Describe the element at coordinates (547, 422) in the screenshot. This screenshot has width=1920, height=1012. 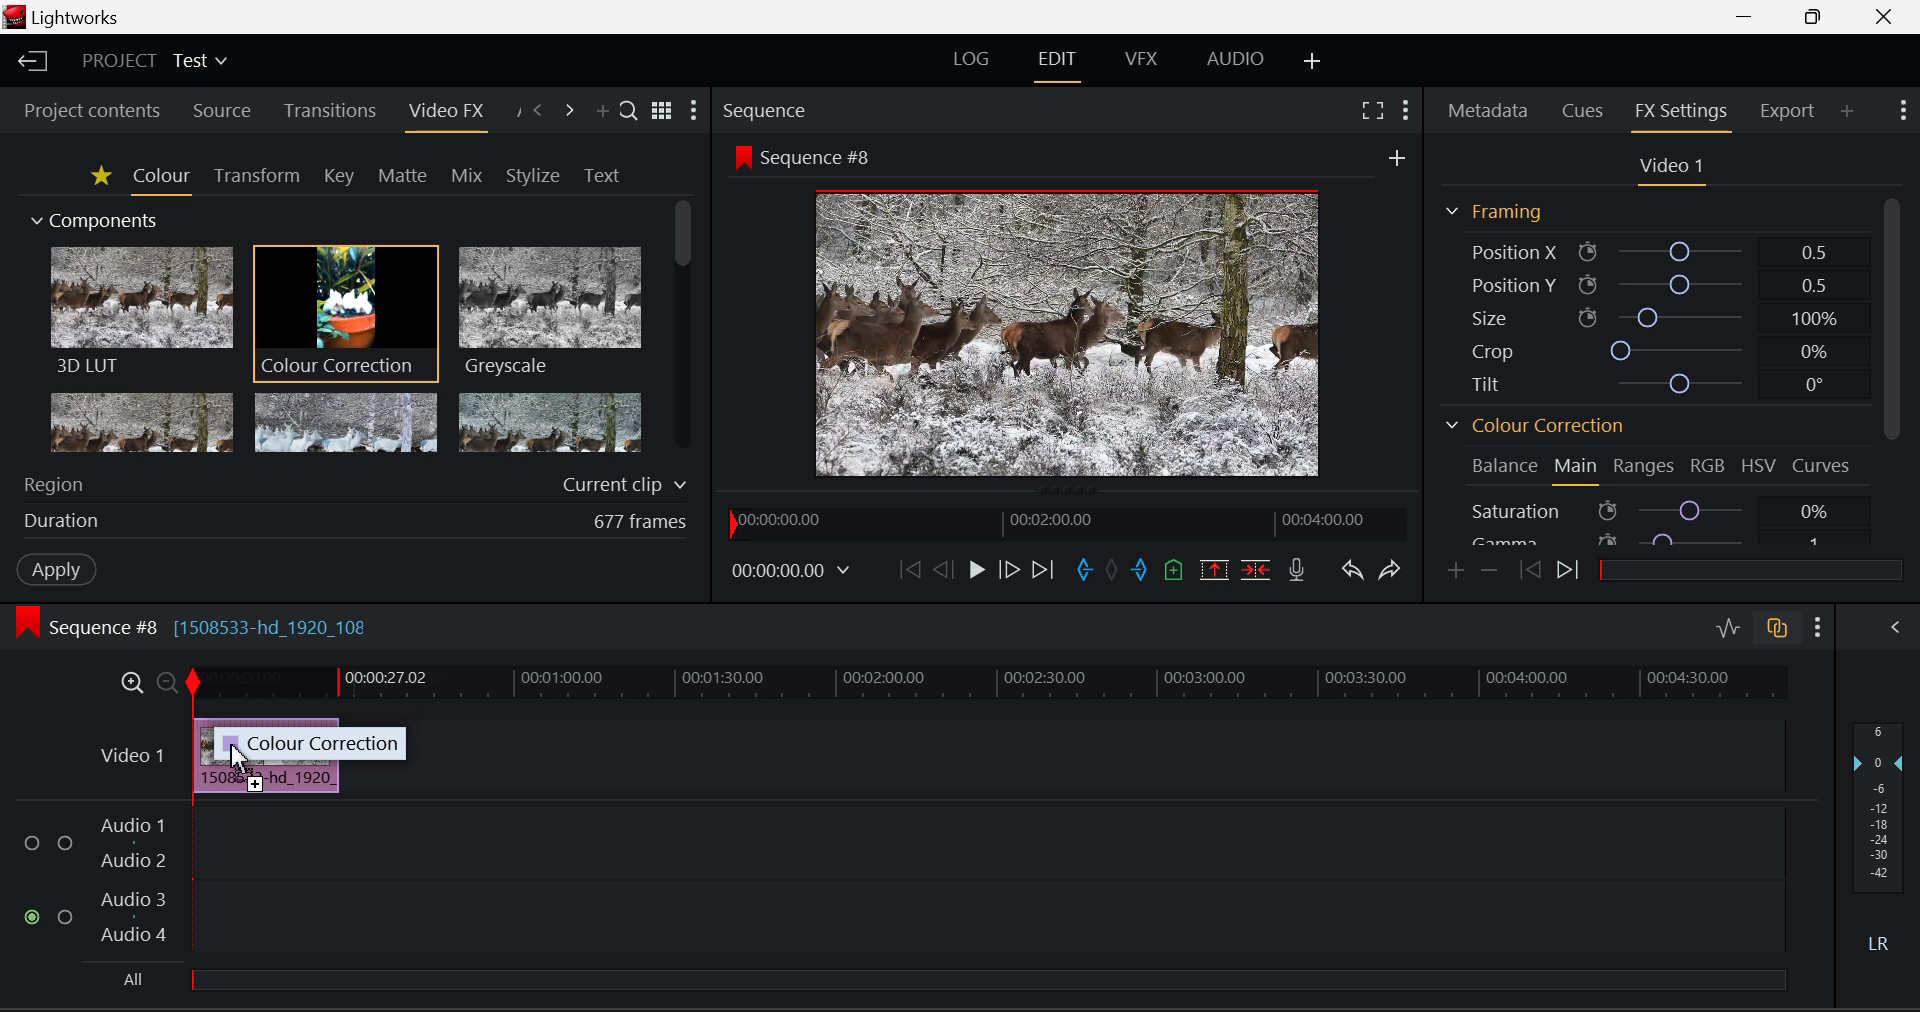
I see `Posterize` at that location.